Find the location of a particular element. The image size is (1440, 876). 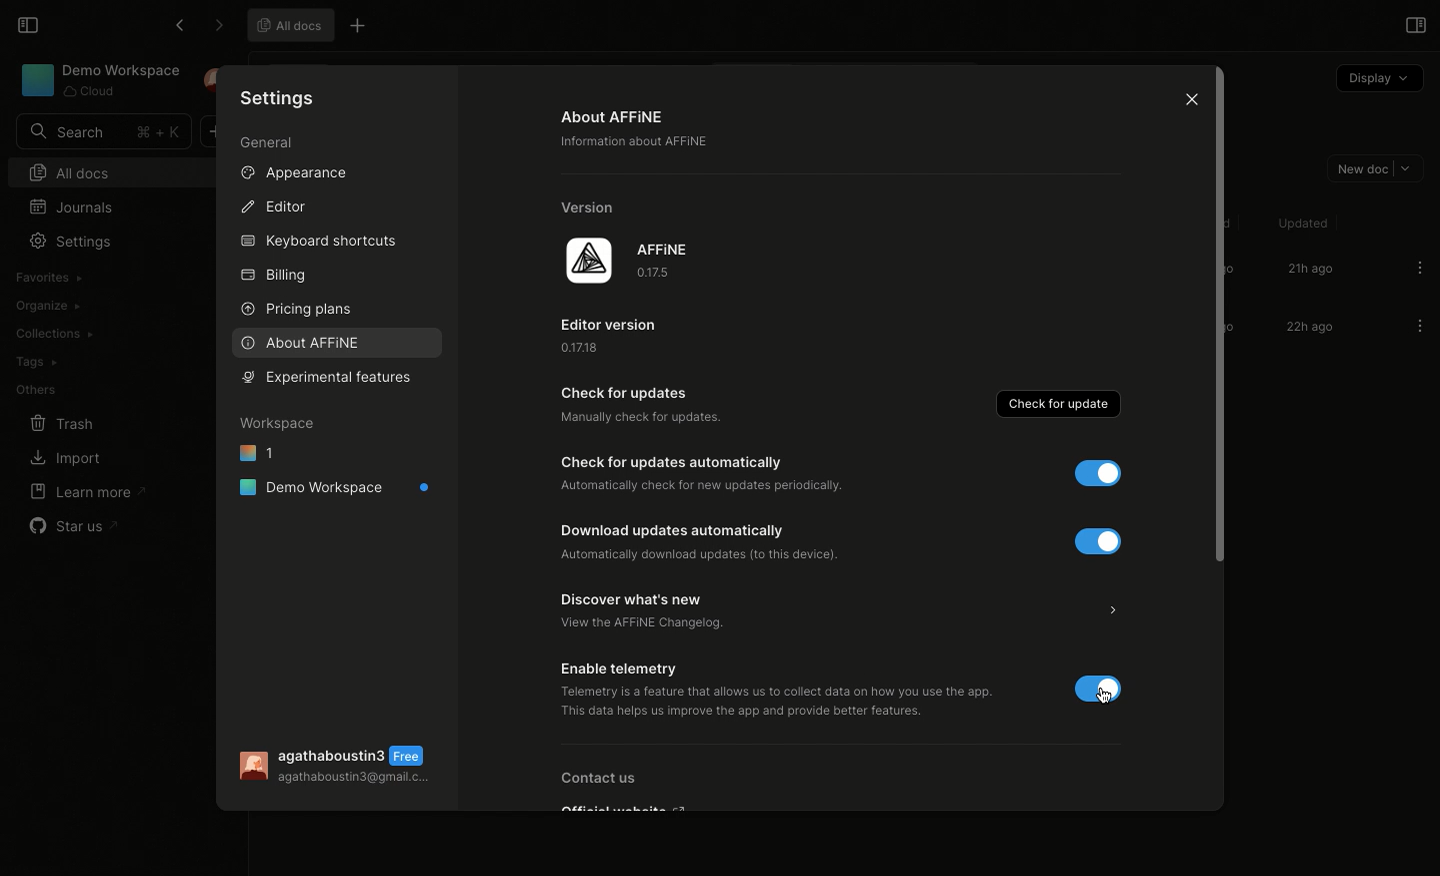

Options is located at coordinates (1419, 327).